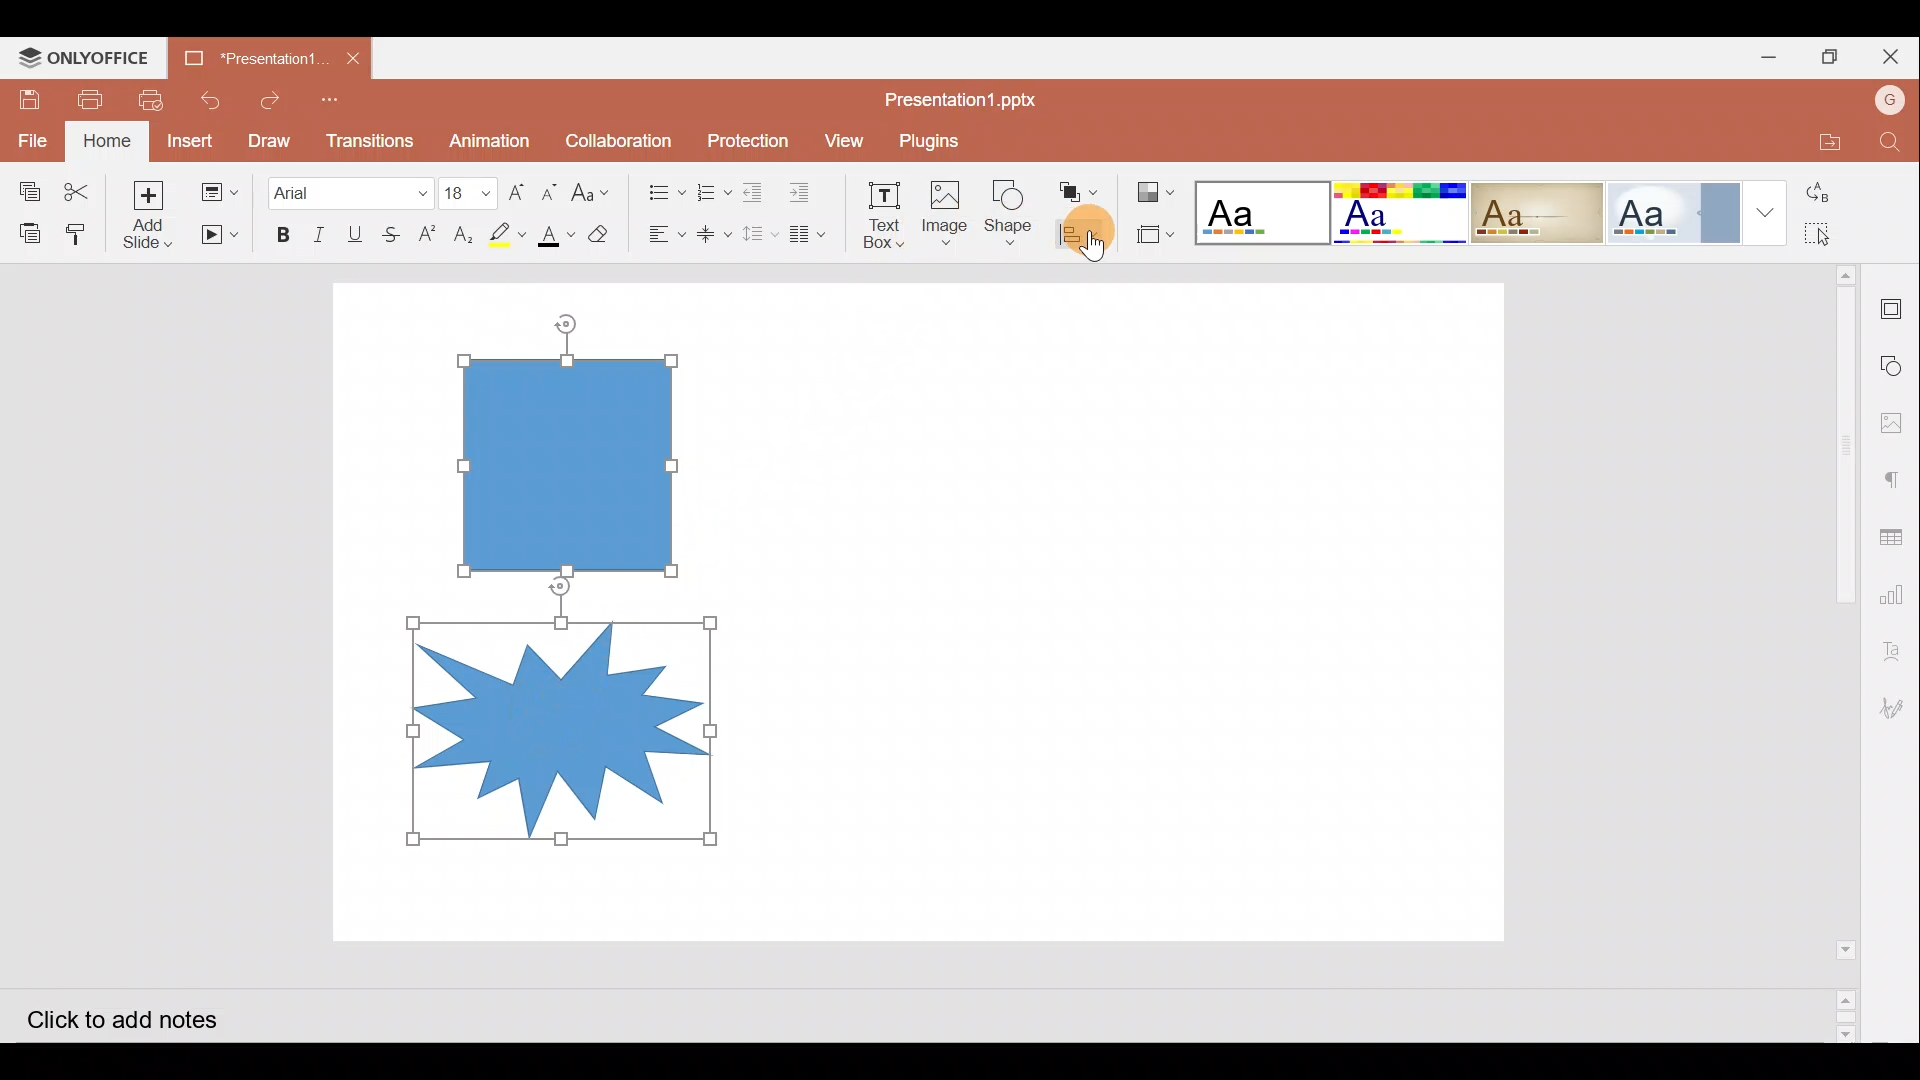 The image size is (1920, 1080). What do you see at coordinates (968, 95) in the screenshot?
I see `Presentation1.pptx` at bounding box center [968, 95].